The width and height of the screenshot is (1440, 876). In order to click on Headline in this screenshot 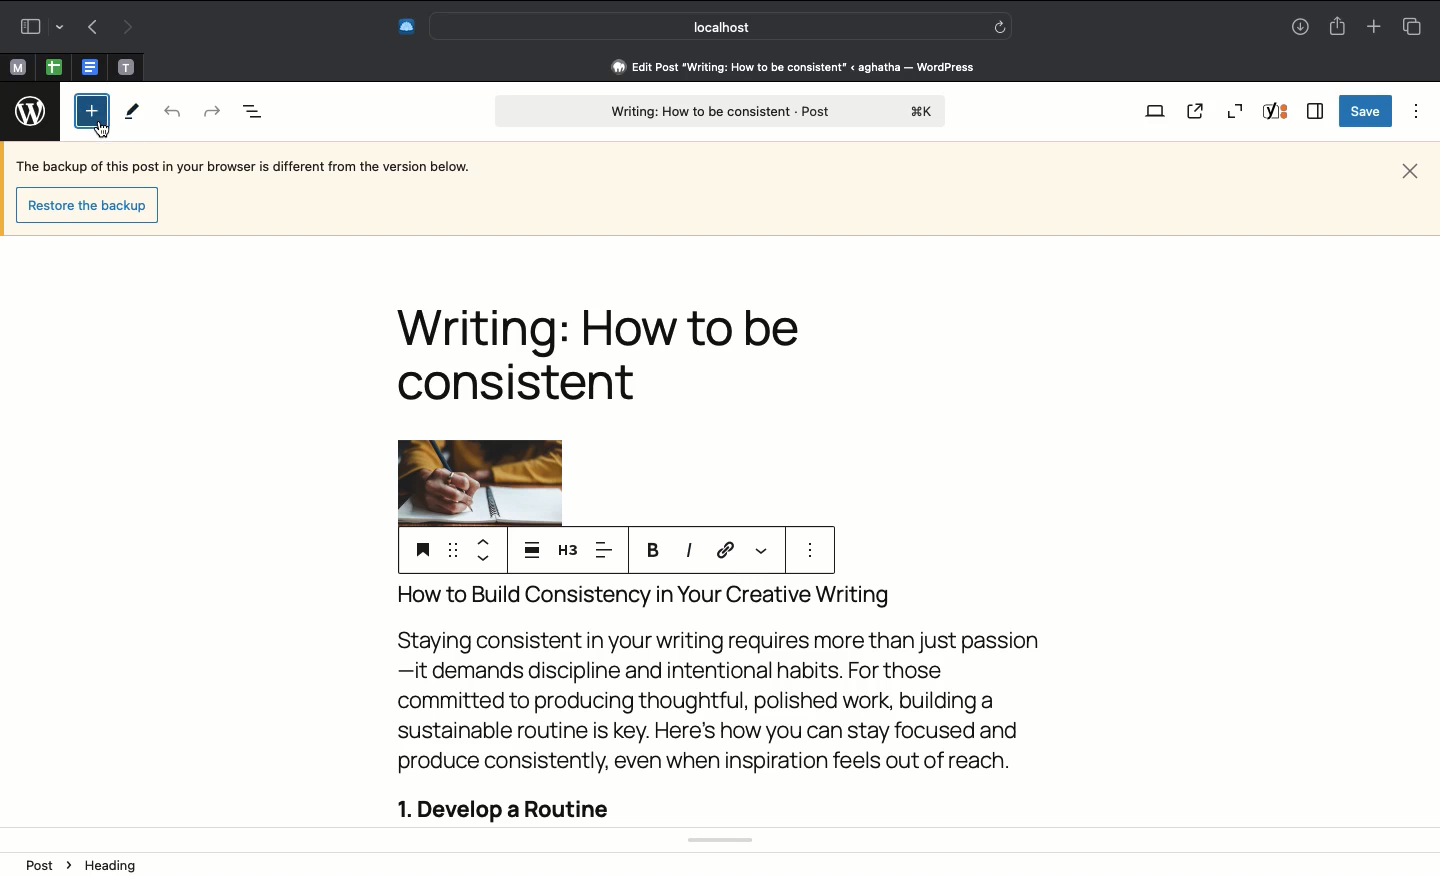, I will do `click(608, 359)`.